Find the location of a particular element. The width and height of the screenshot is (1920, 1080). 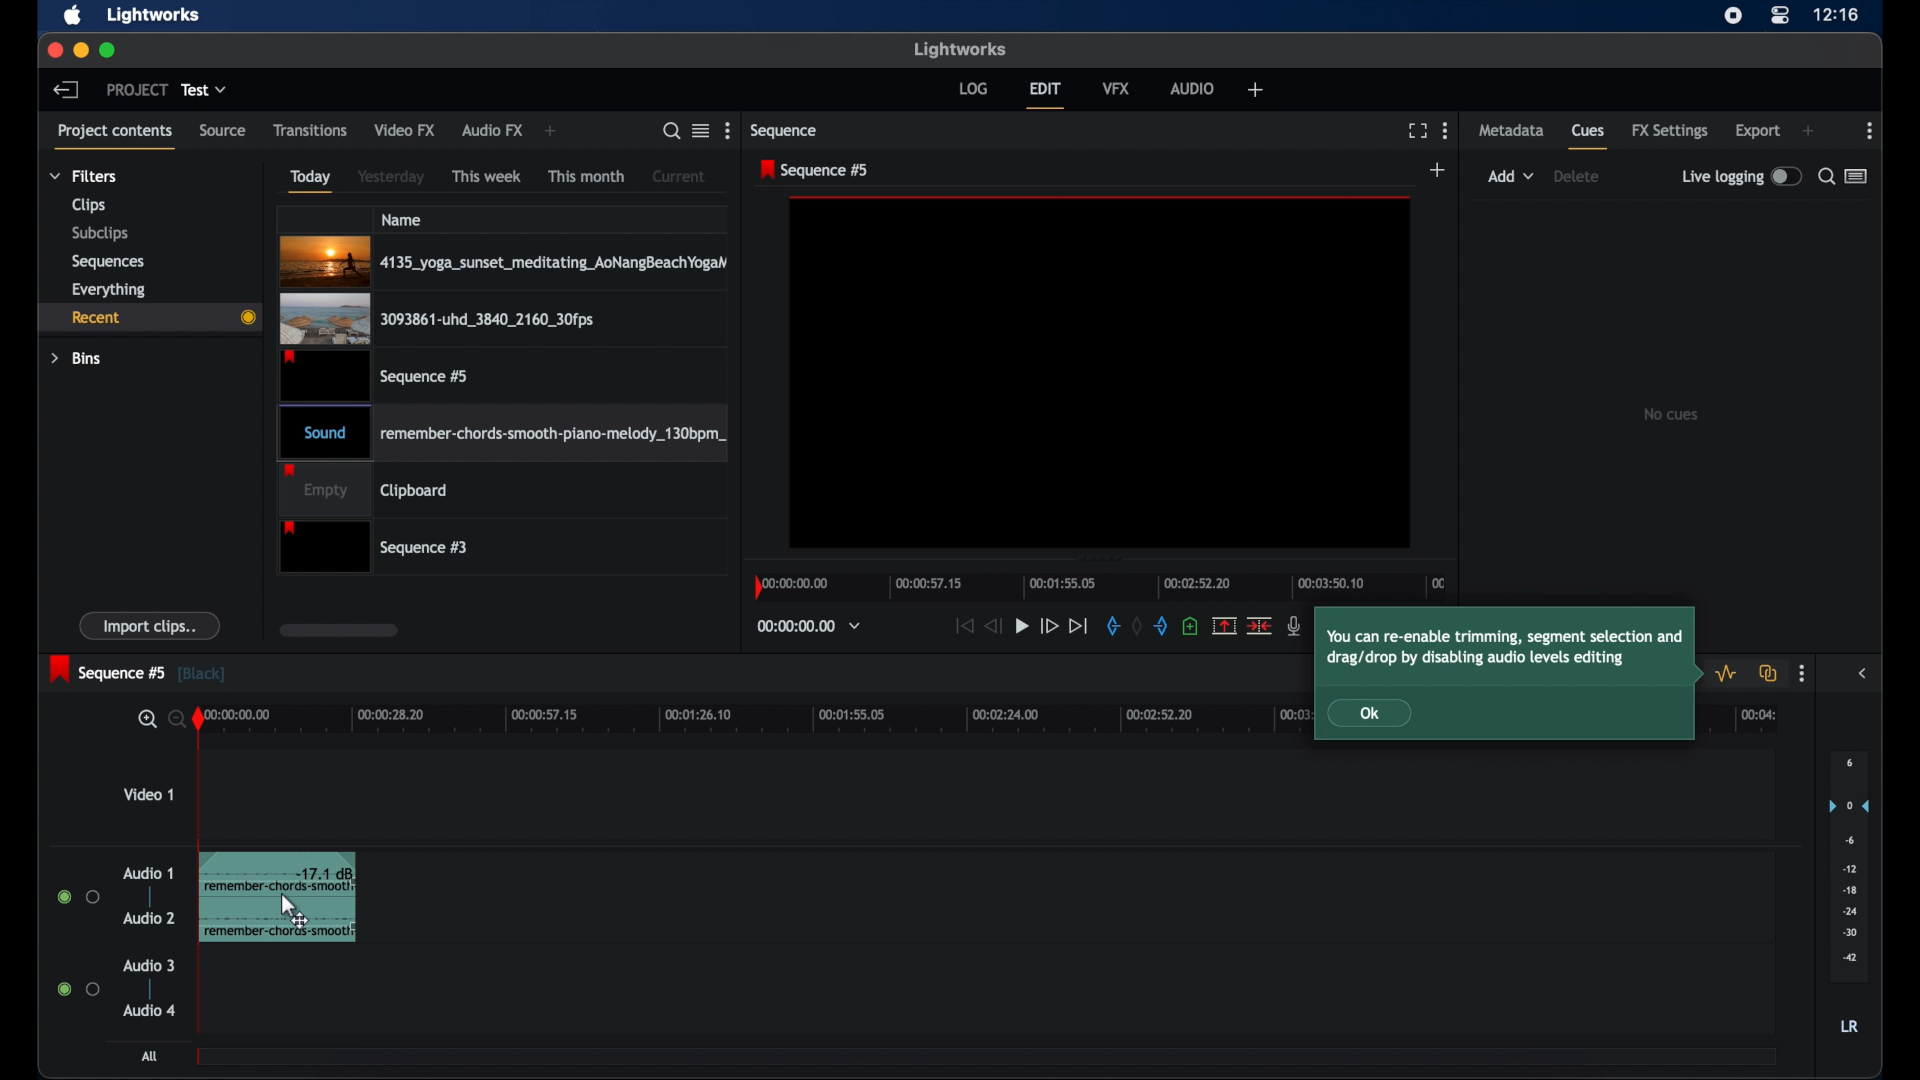

this month is located at coordinates (588, 177).